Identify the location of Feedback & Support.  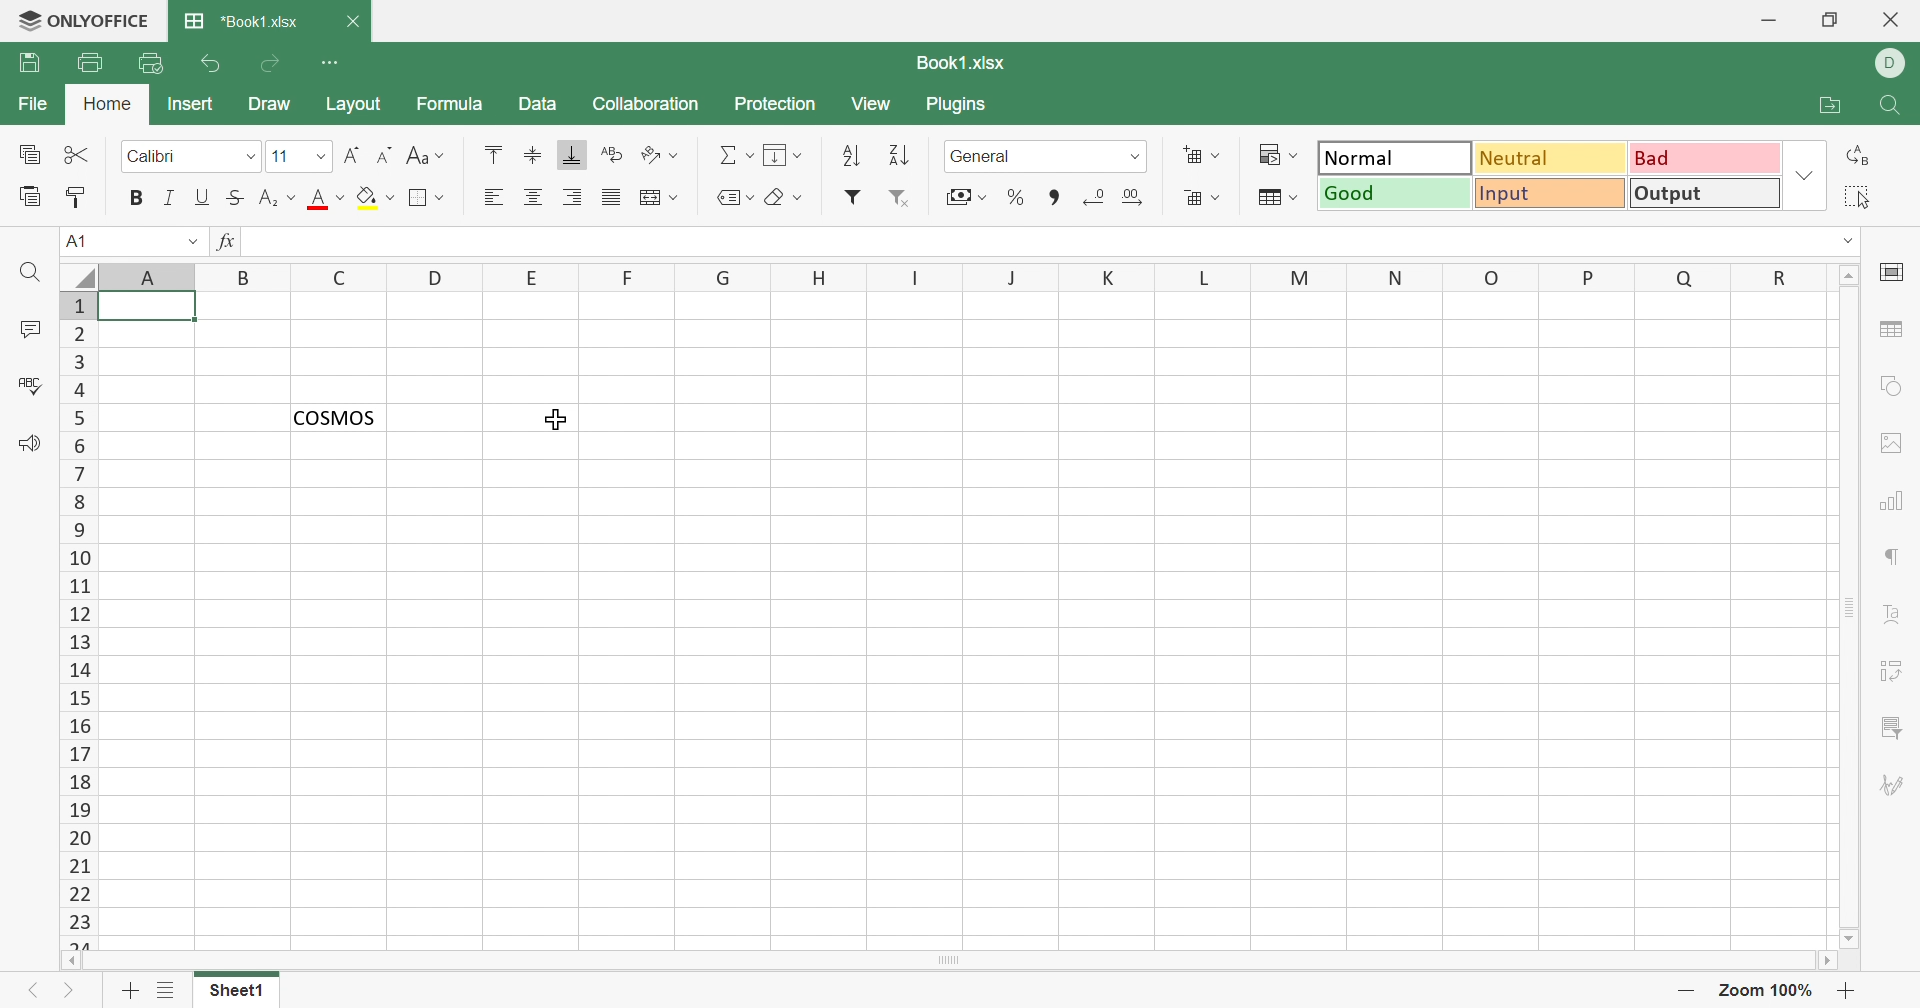
(32, 446).